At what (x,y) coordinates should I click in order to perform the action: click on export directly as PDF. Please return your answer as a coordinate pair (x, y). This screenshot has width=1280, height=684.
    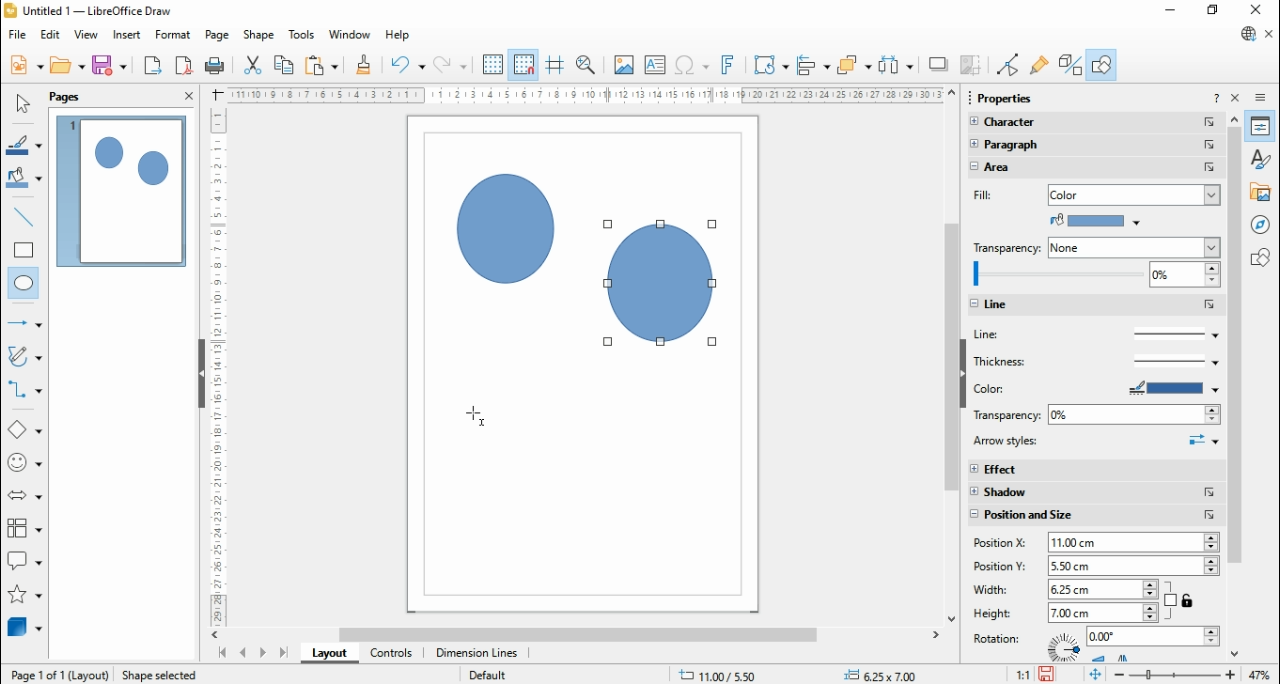
    Looking at the image, I should click on (183, 65).